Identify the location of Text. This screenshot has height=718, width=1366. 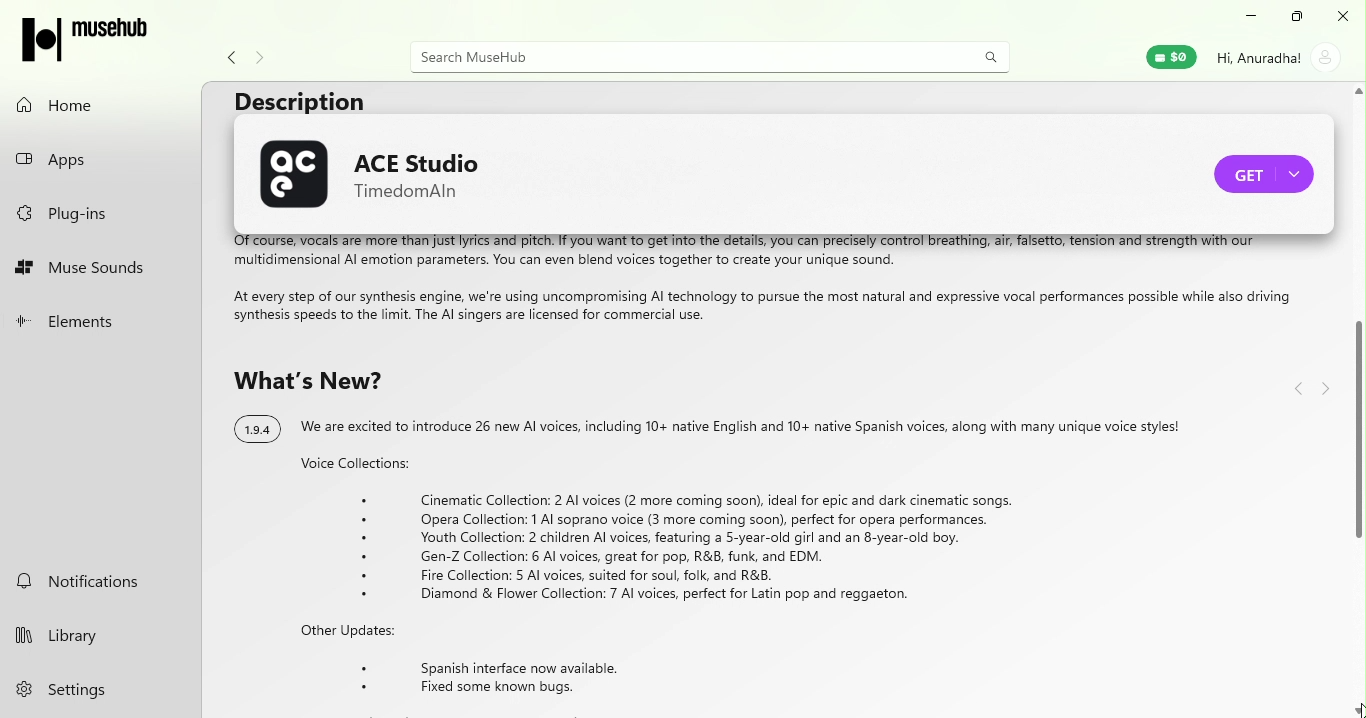
(772, 470).